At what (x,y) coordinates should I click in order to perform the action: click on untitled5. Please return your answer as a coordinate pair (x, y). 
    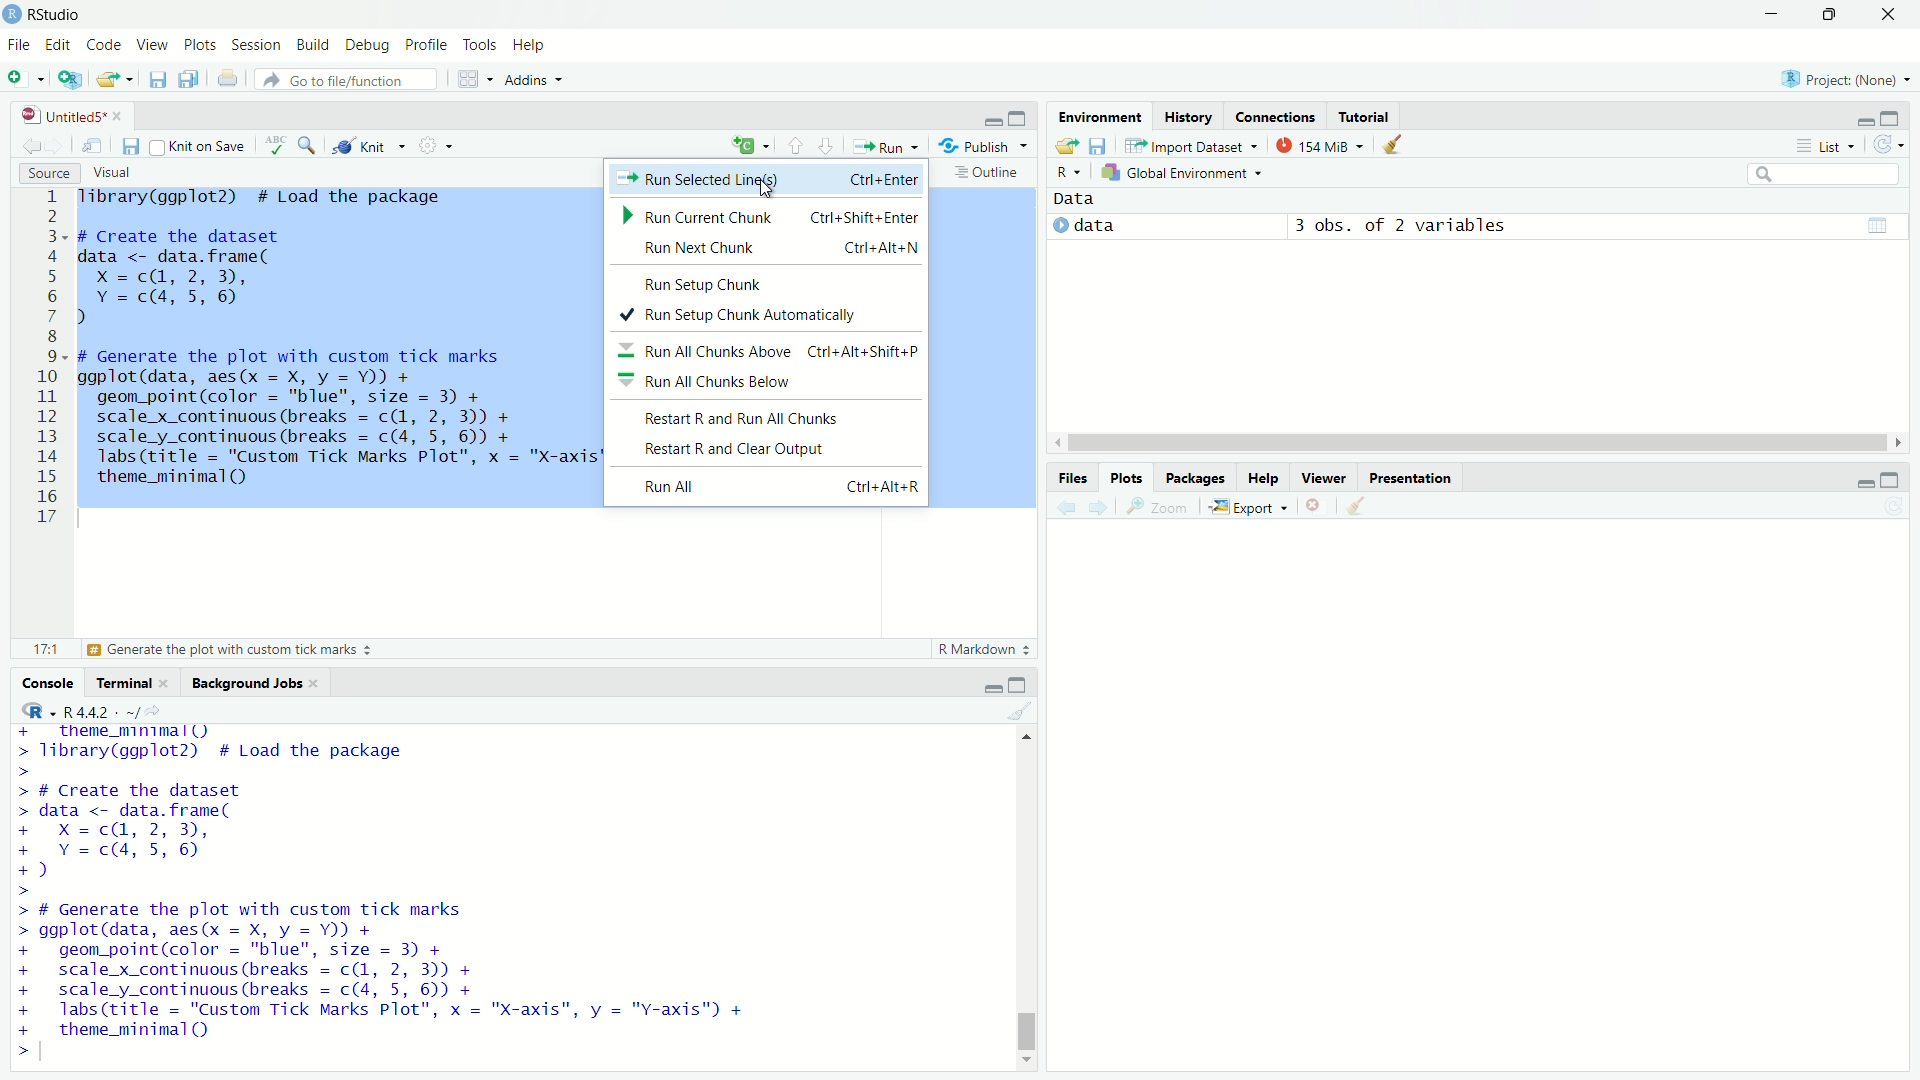
    Looking at the image, I should click on (52, 115).